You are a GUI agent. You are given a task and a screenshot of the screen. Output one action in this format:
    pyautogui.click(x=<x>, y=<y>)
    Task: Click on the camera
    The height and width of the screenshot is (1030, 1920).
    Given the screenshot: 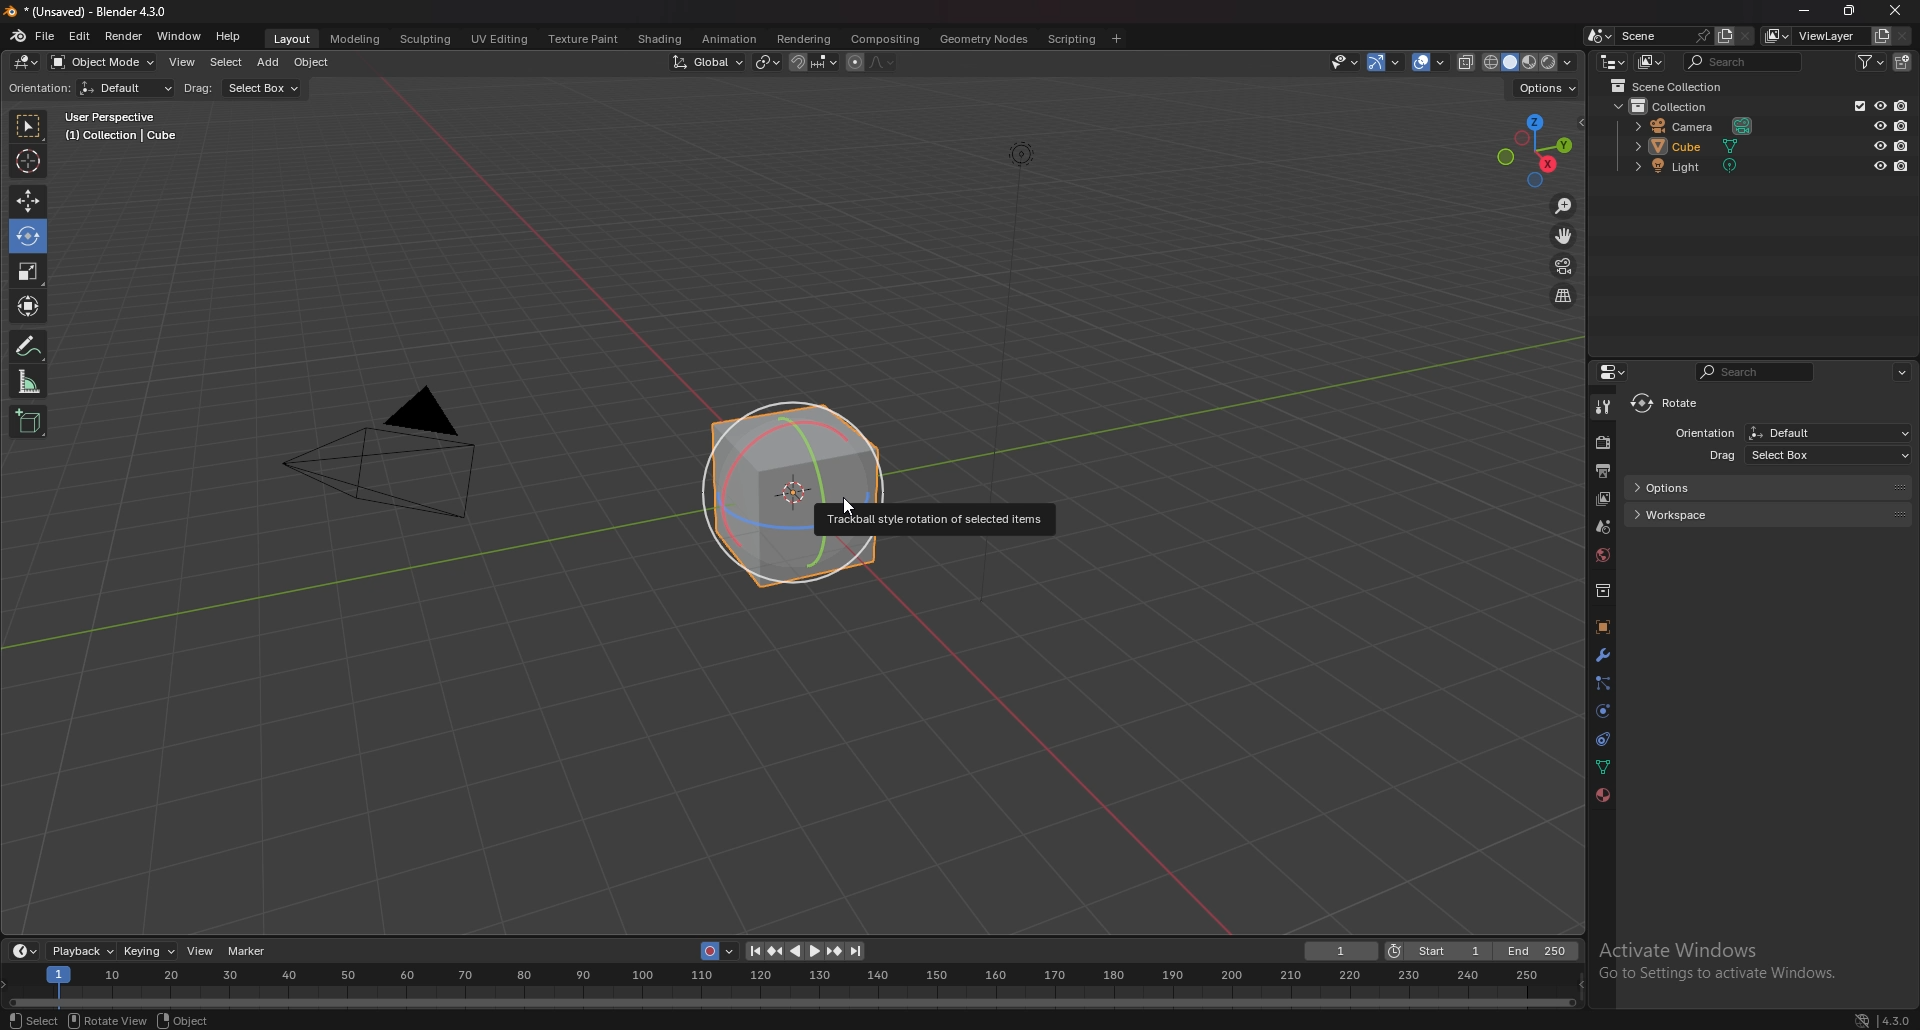 What is the action you would take?
    pyautogui.click(x=399, y=455)
    